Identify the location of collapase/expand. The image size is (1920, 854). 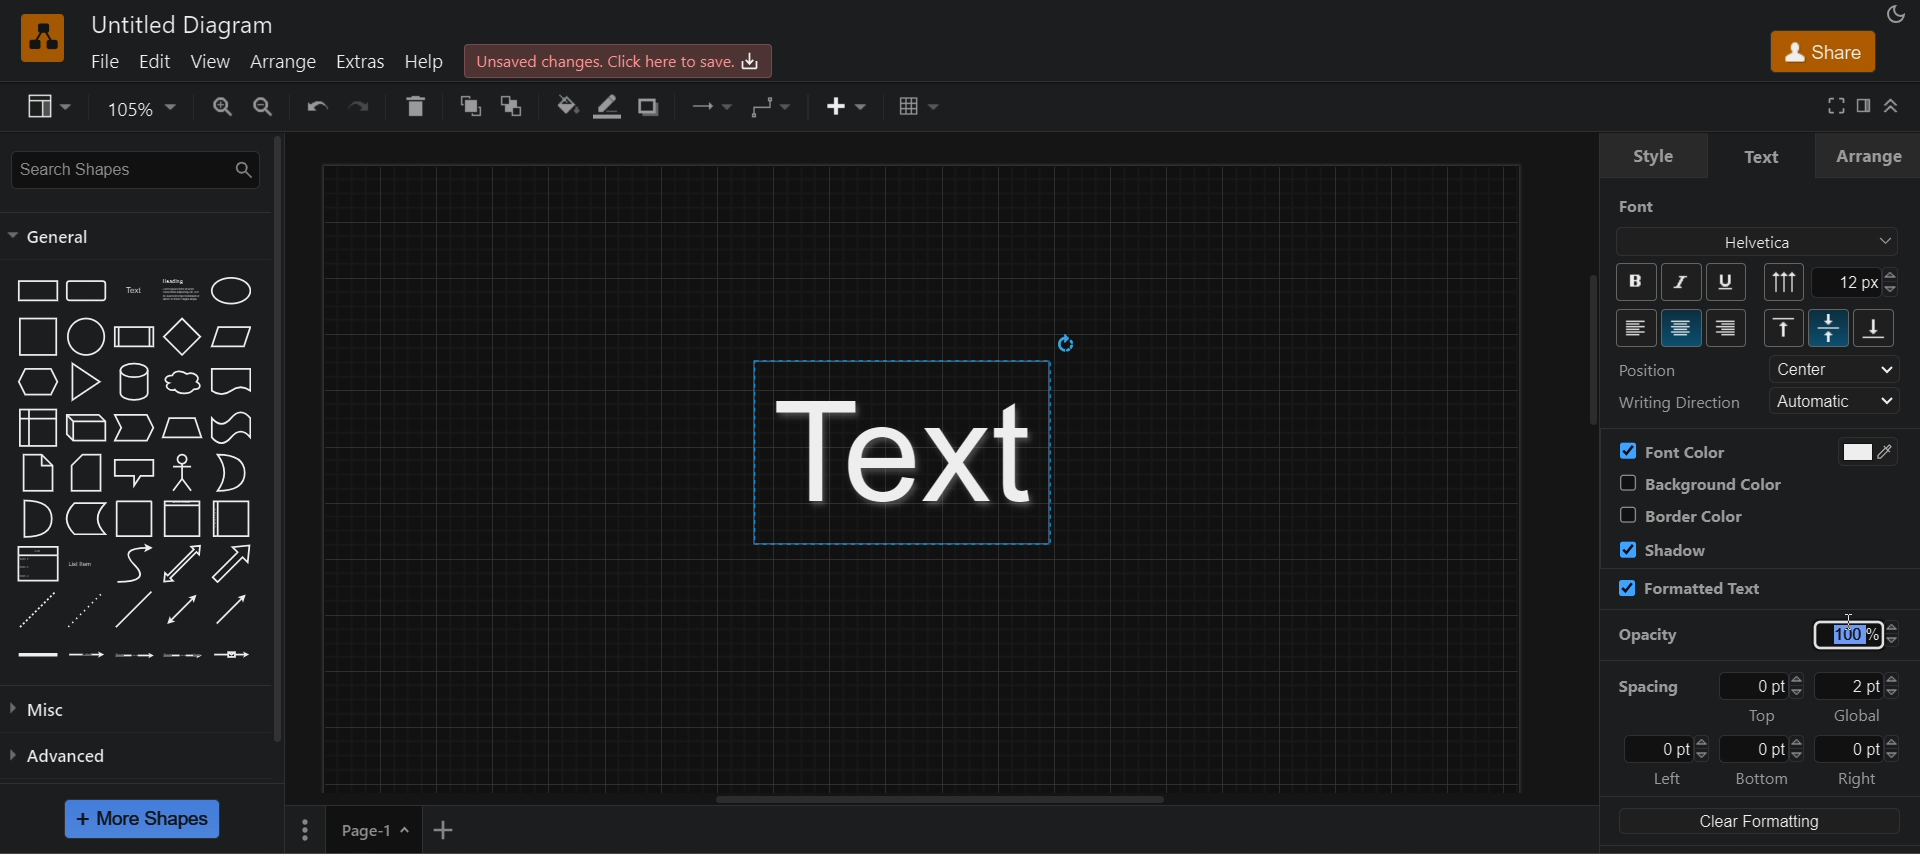
(1892, 106).